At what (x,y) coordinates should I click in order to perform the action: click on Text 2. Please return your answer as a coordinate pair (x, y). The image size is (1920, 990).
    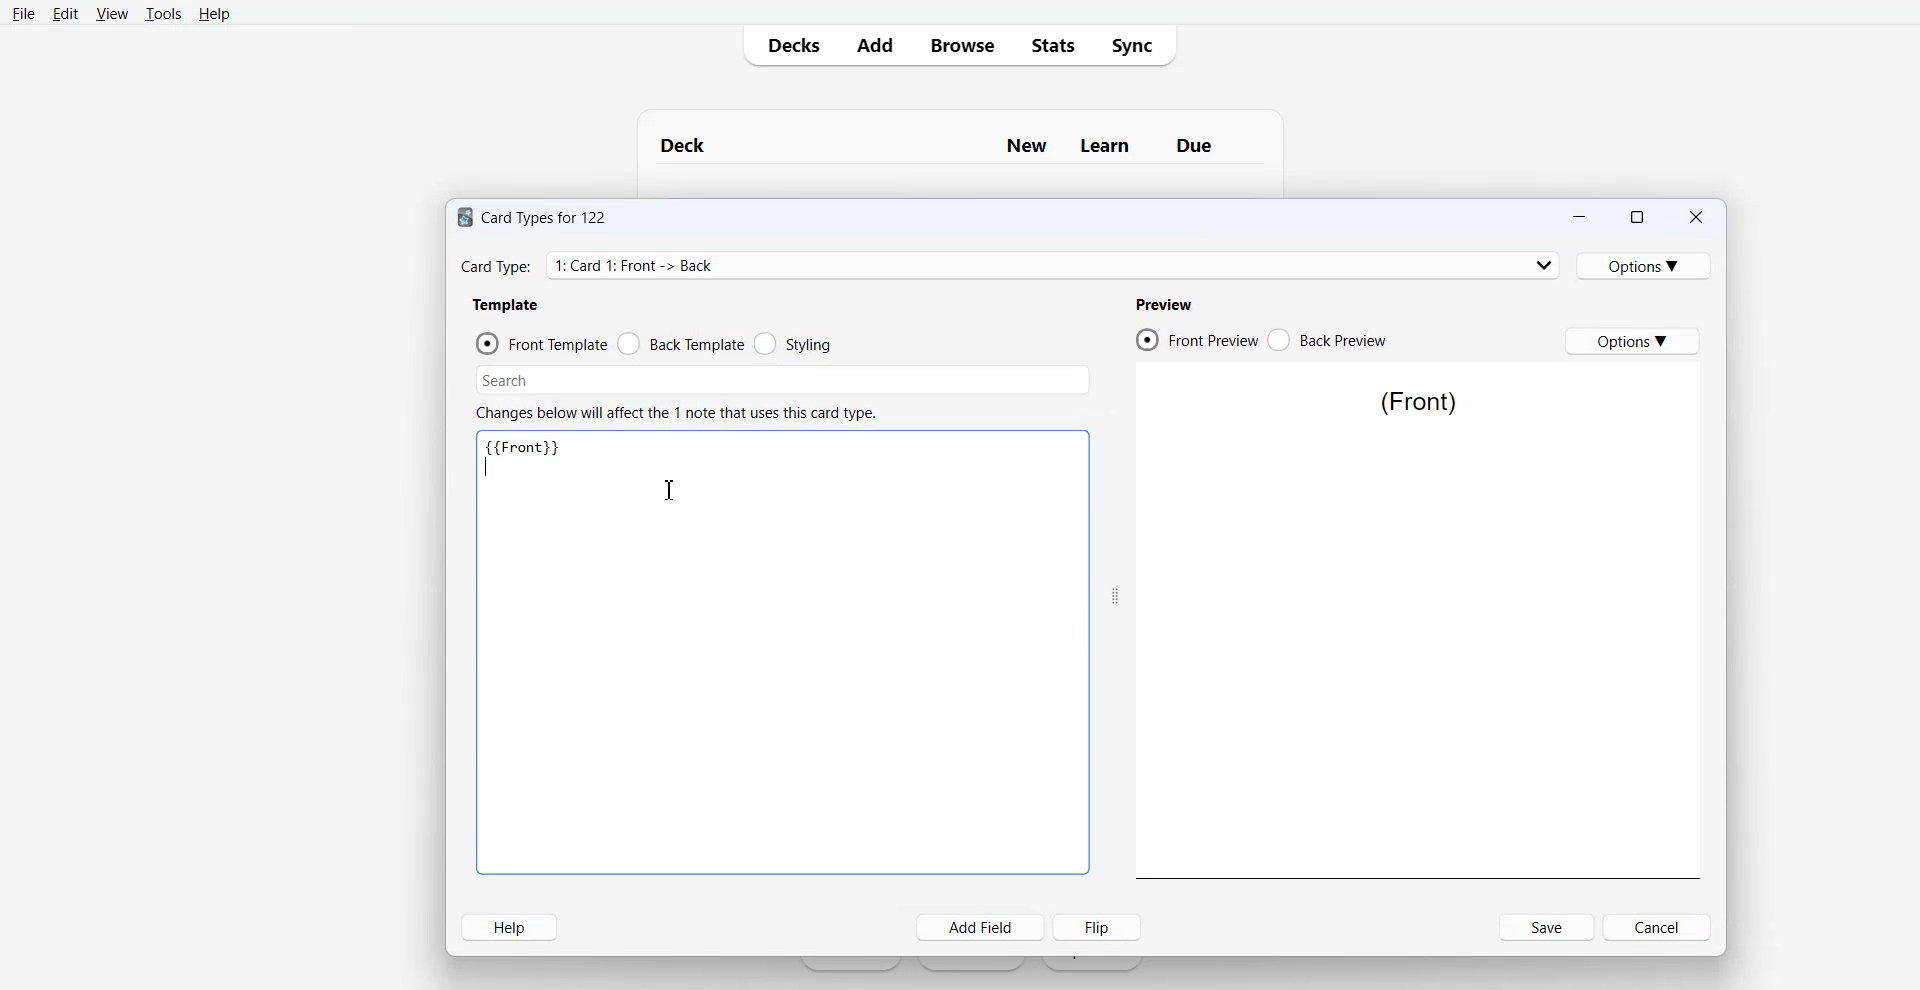
    Looking at the image, I should click on (676, 413).